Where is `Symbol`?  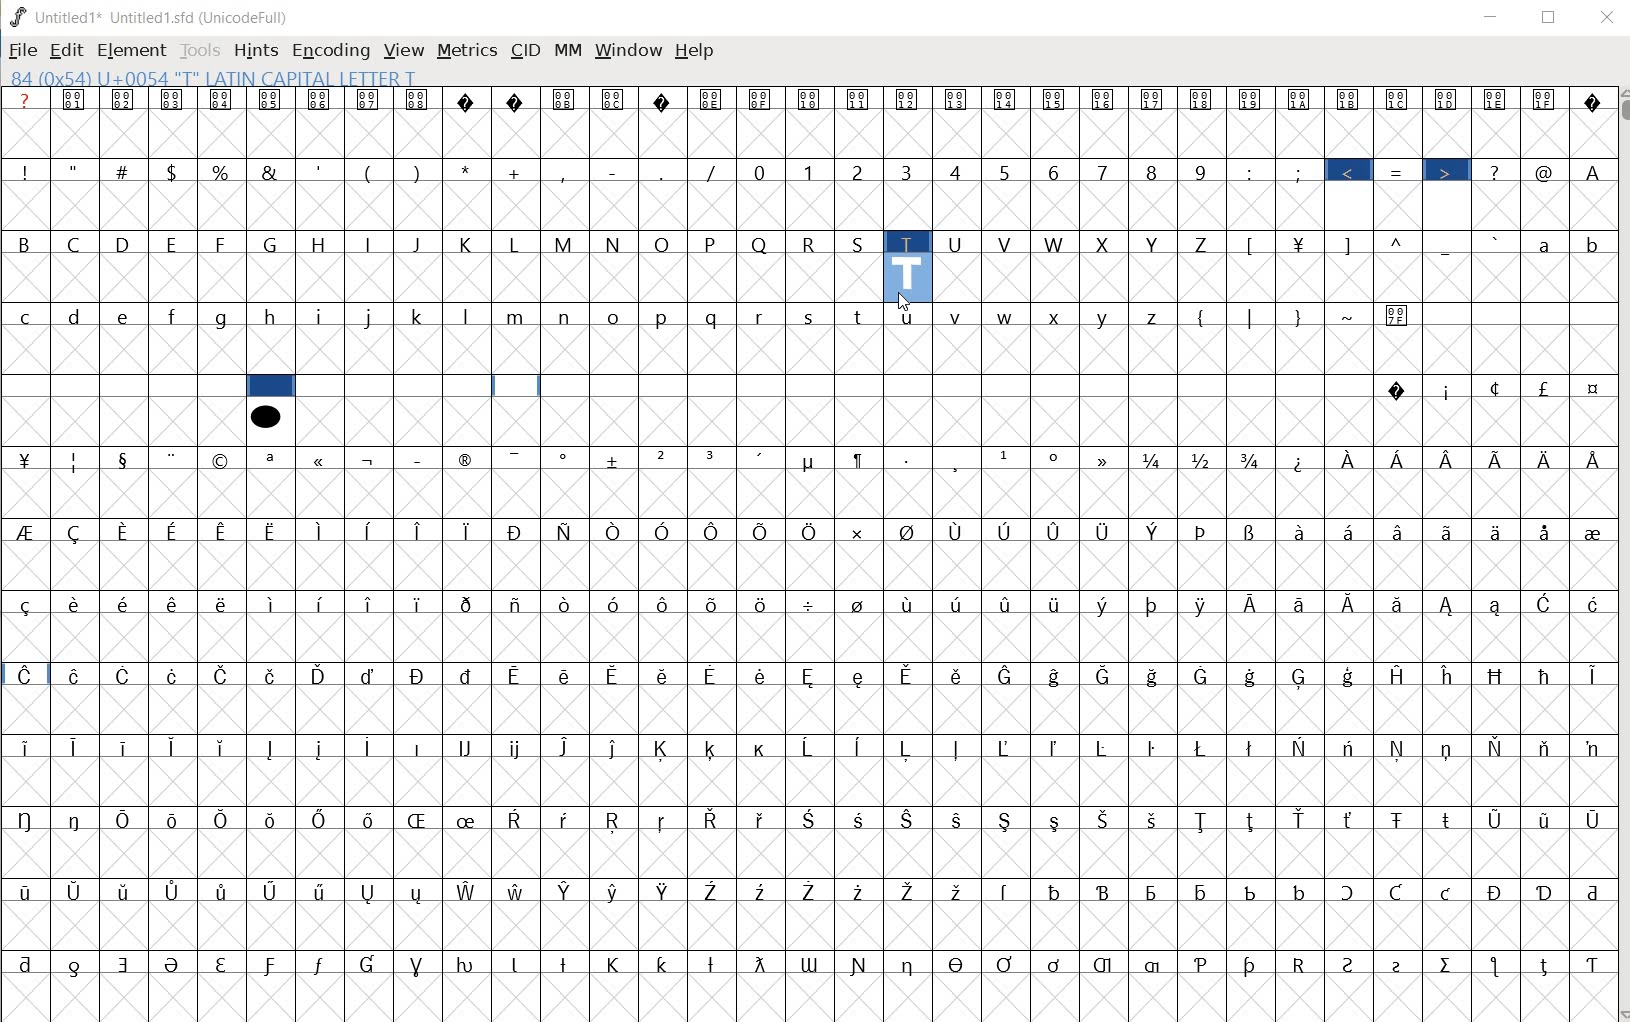 Symbol is located at coordinates (1352, 602).